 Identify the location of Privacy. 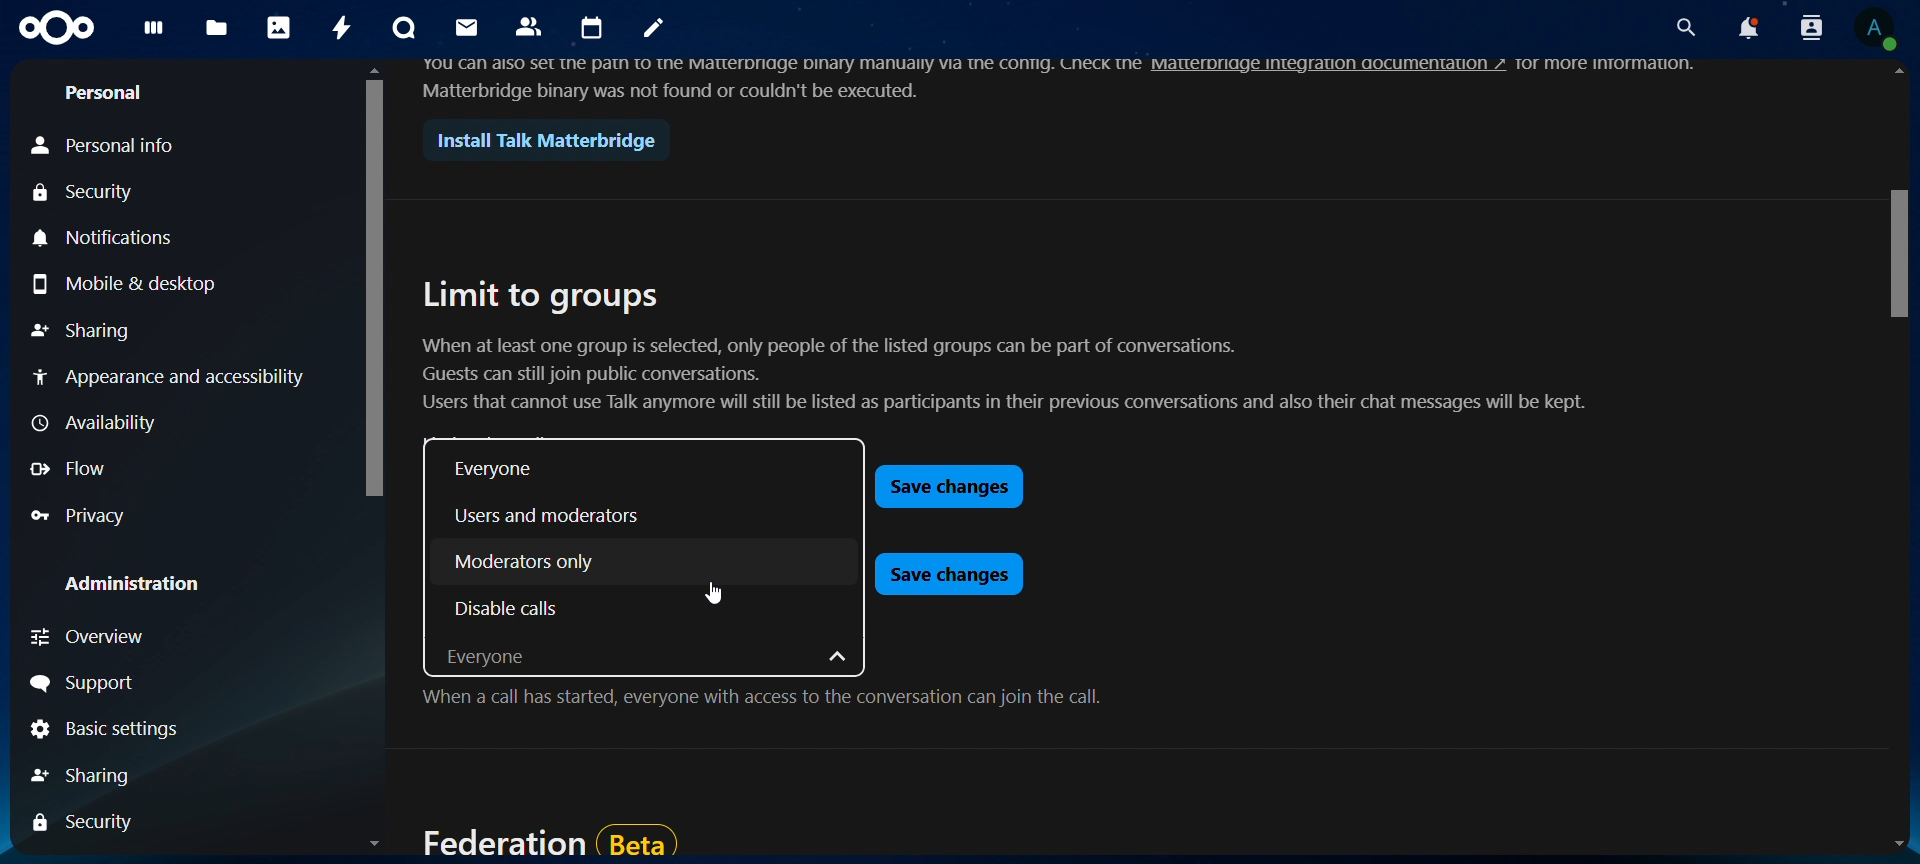
(157, 518).